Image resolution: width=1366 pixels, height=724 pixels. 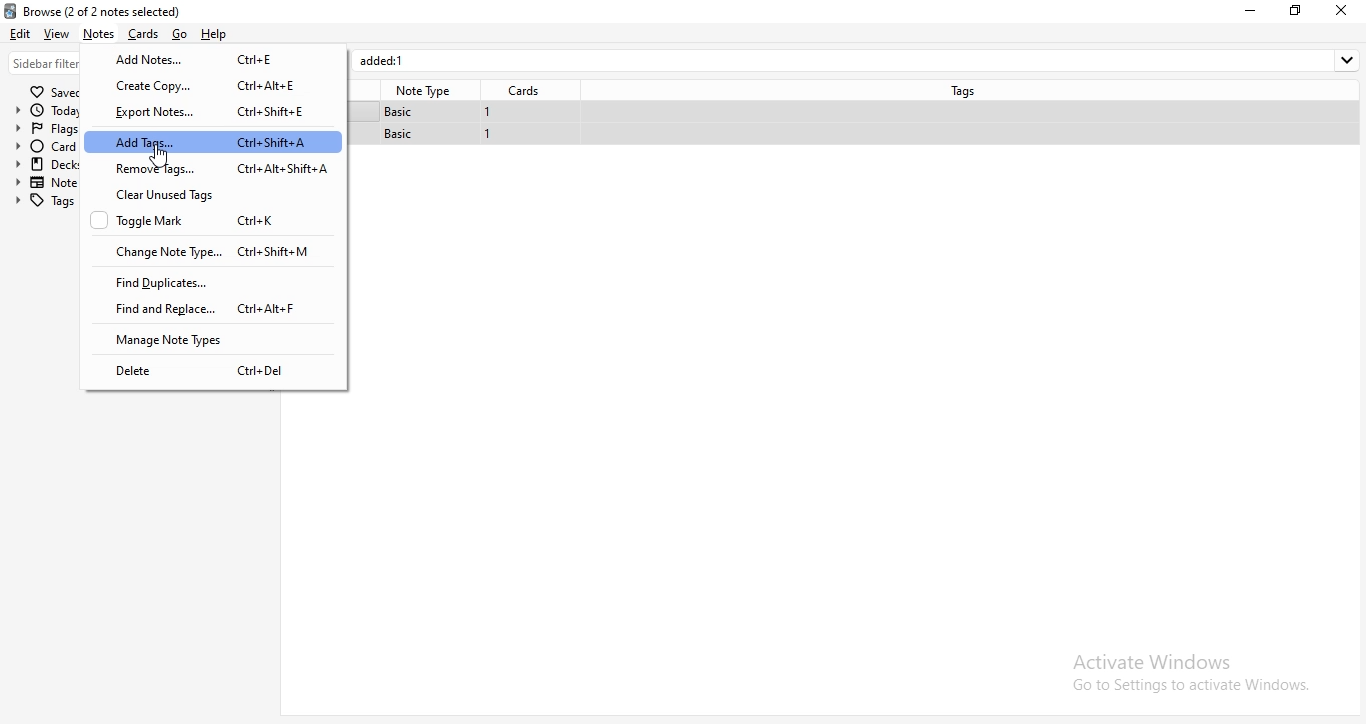 I want to click on note type, so click(x=426, y=91).